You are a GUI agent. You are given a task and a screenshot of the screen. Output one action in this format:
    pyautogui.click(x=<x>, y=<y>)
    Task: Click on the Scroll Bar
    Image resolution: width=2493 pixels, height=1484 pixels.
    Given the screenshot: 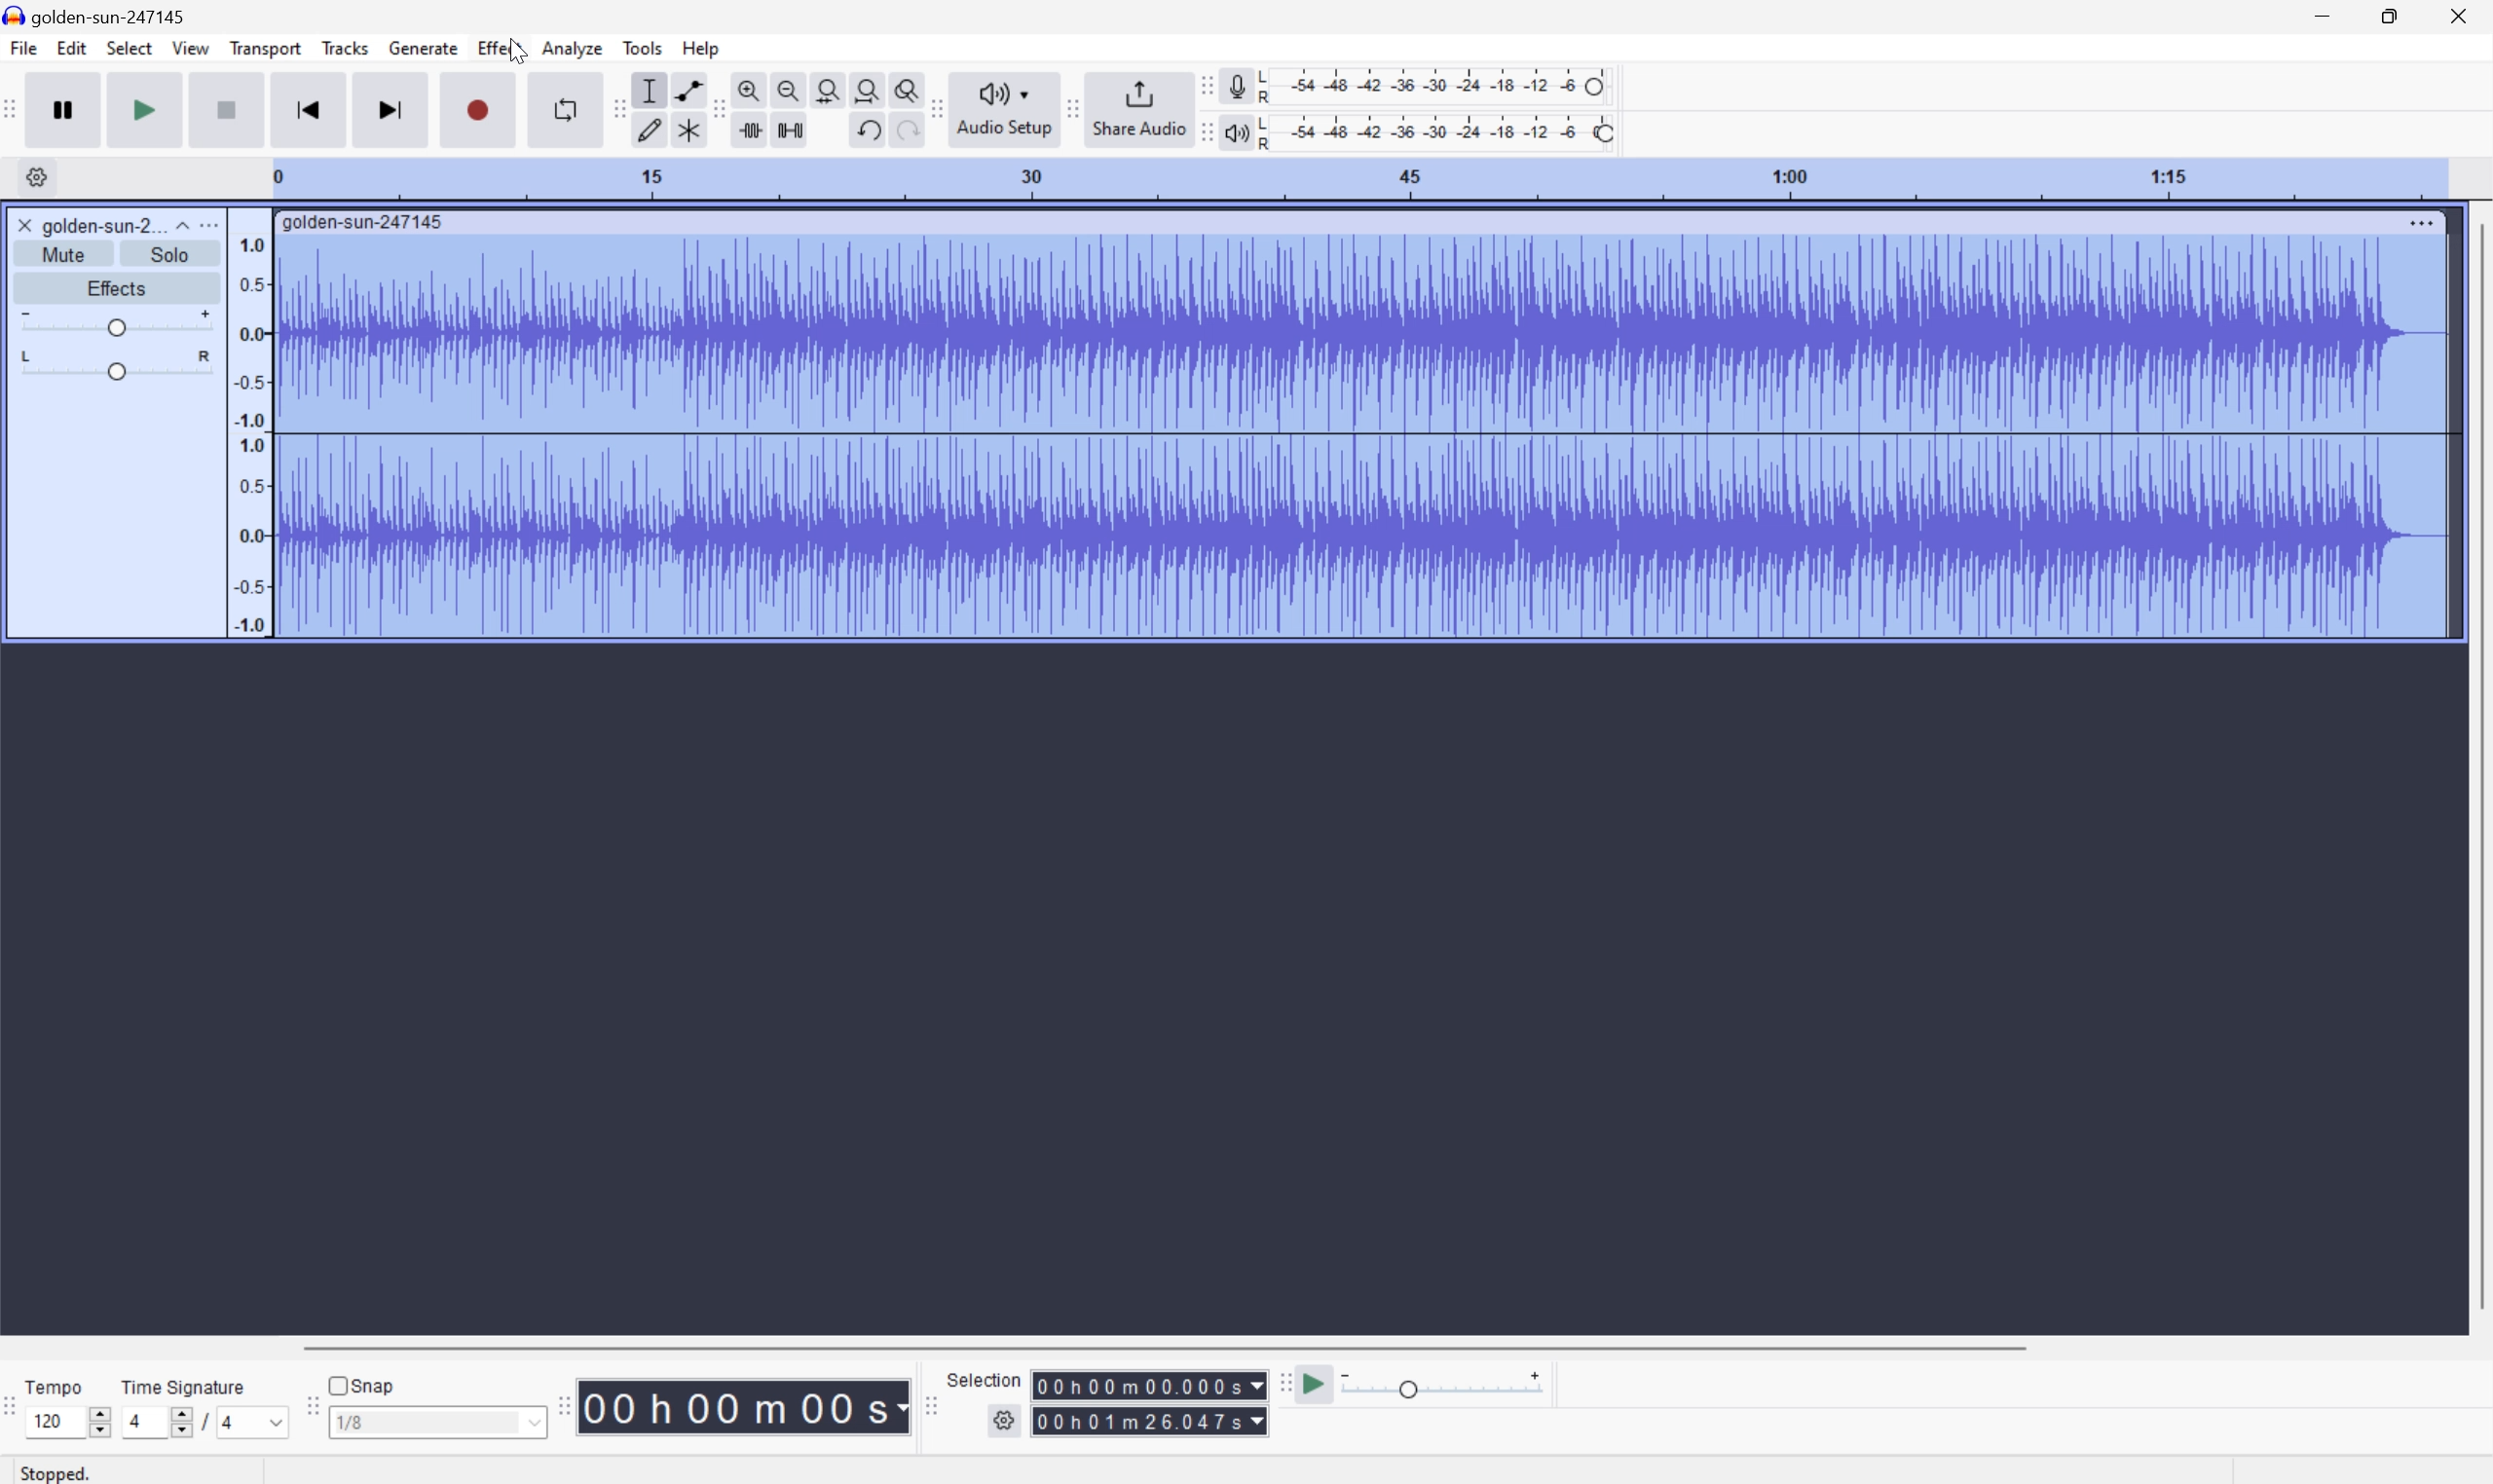 What is the action you would take?
    pyautogui.click(x=1164, y=1346)
    